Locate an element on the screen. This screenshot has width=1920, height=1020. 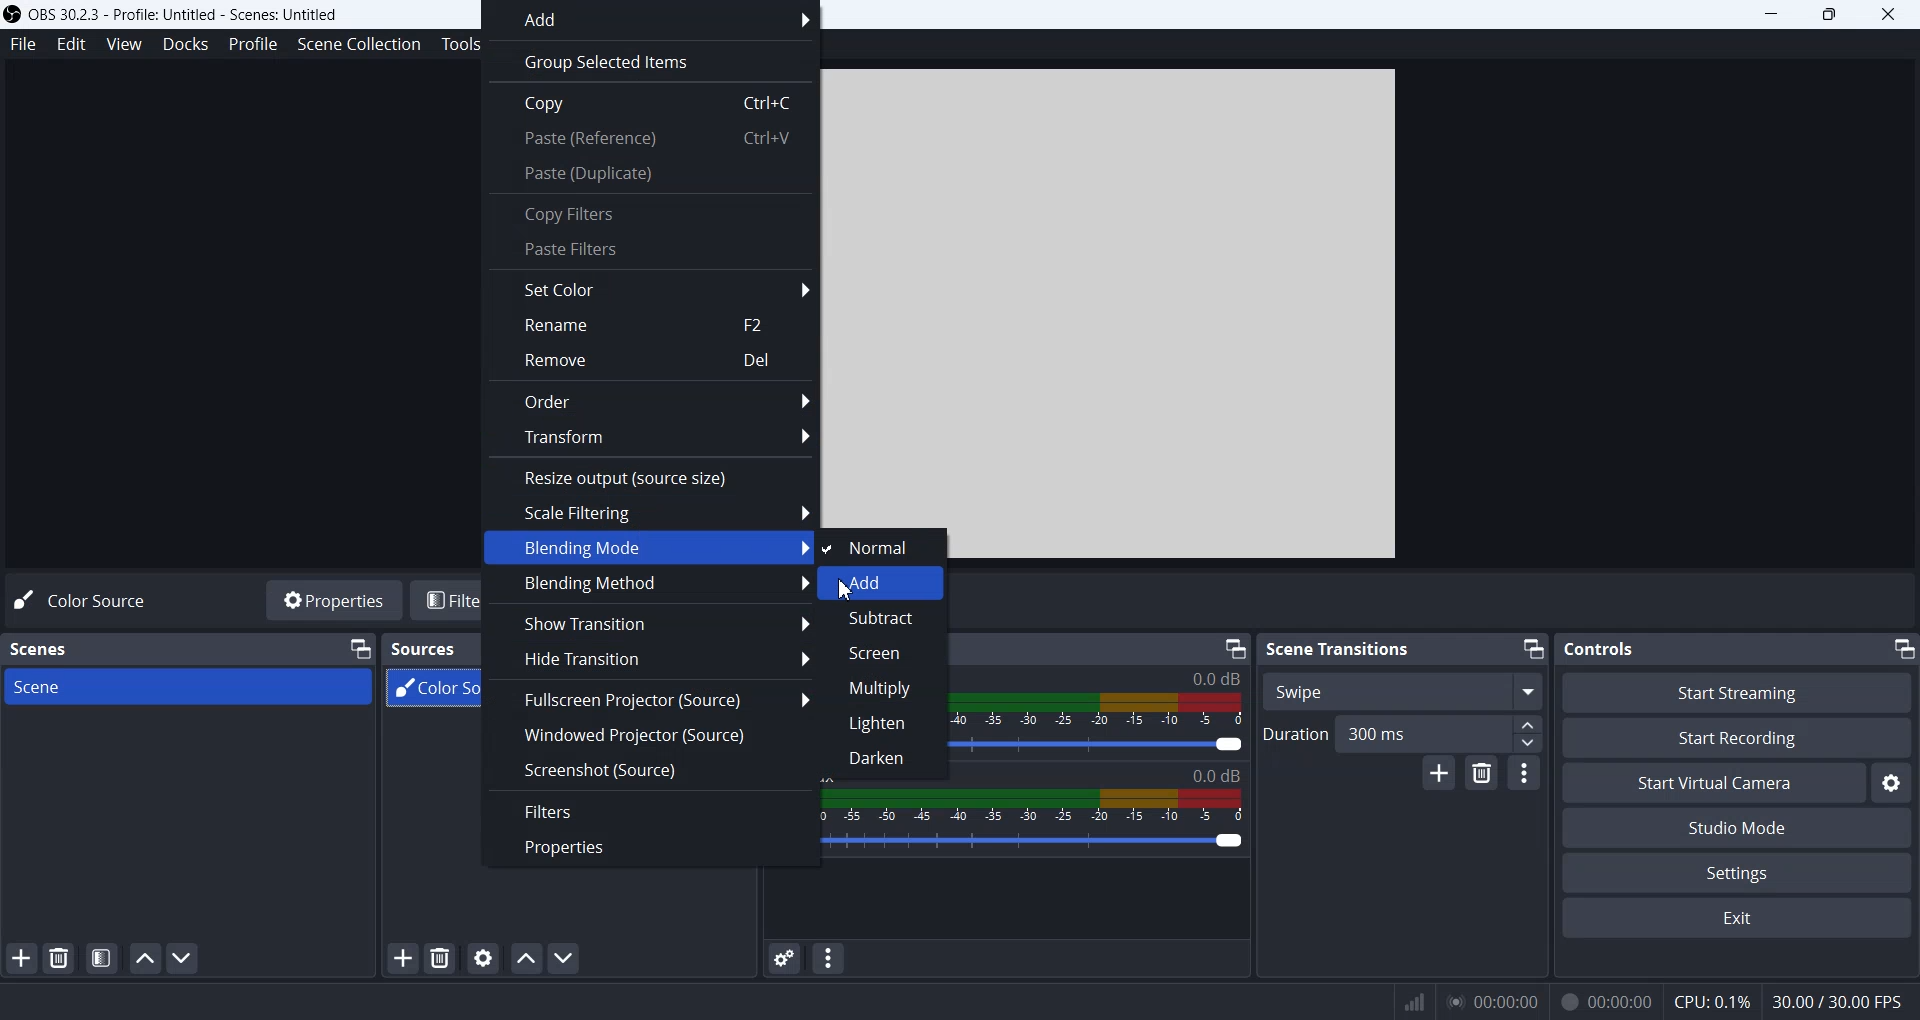
Advance Audio Properties is located at coordinates (784, 958).